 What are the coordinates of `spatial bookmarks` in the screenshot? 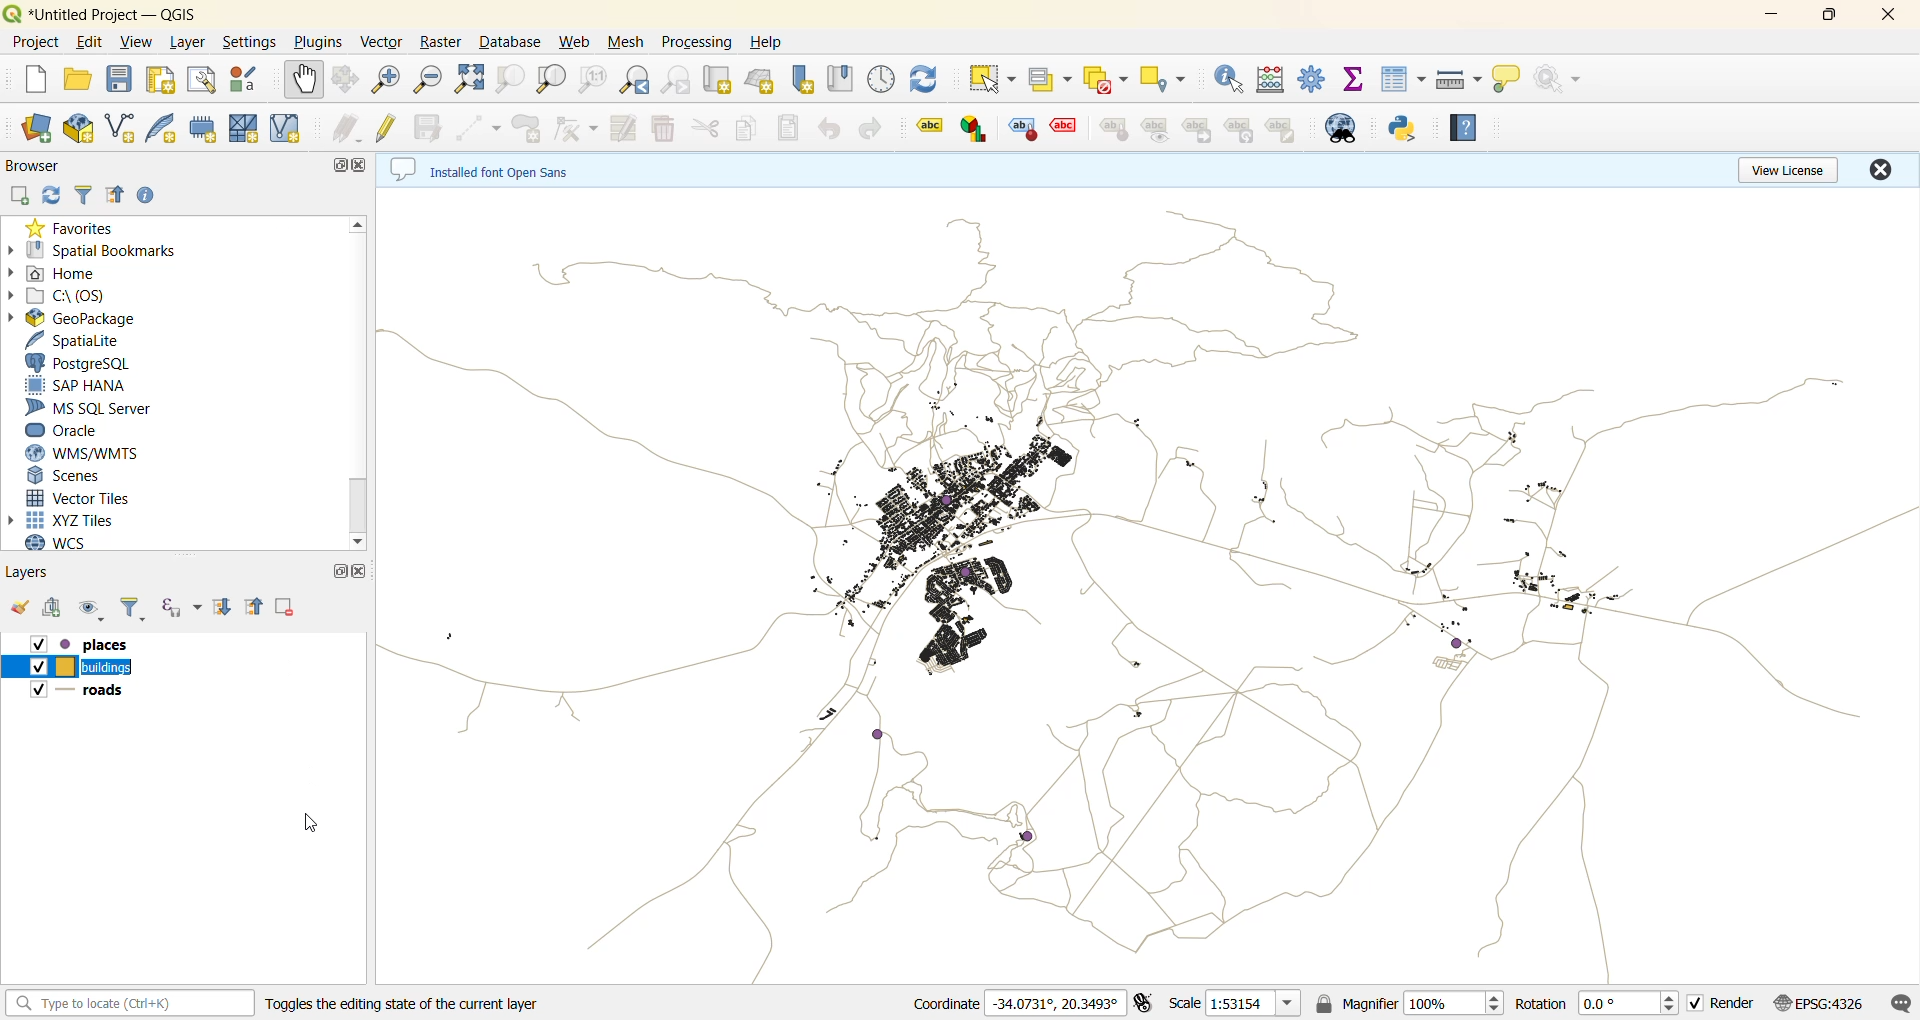 It's located at (104, 250).